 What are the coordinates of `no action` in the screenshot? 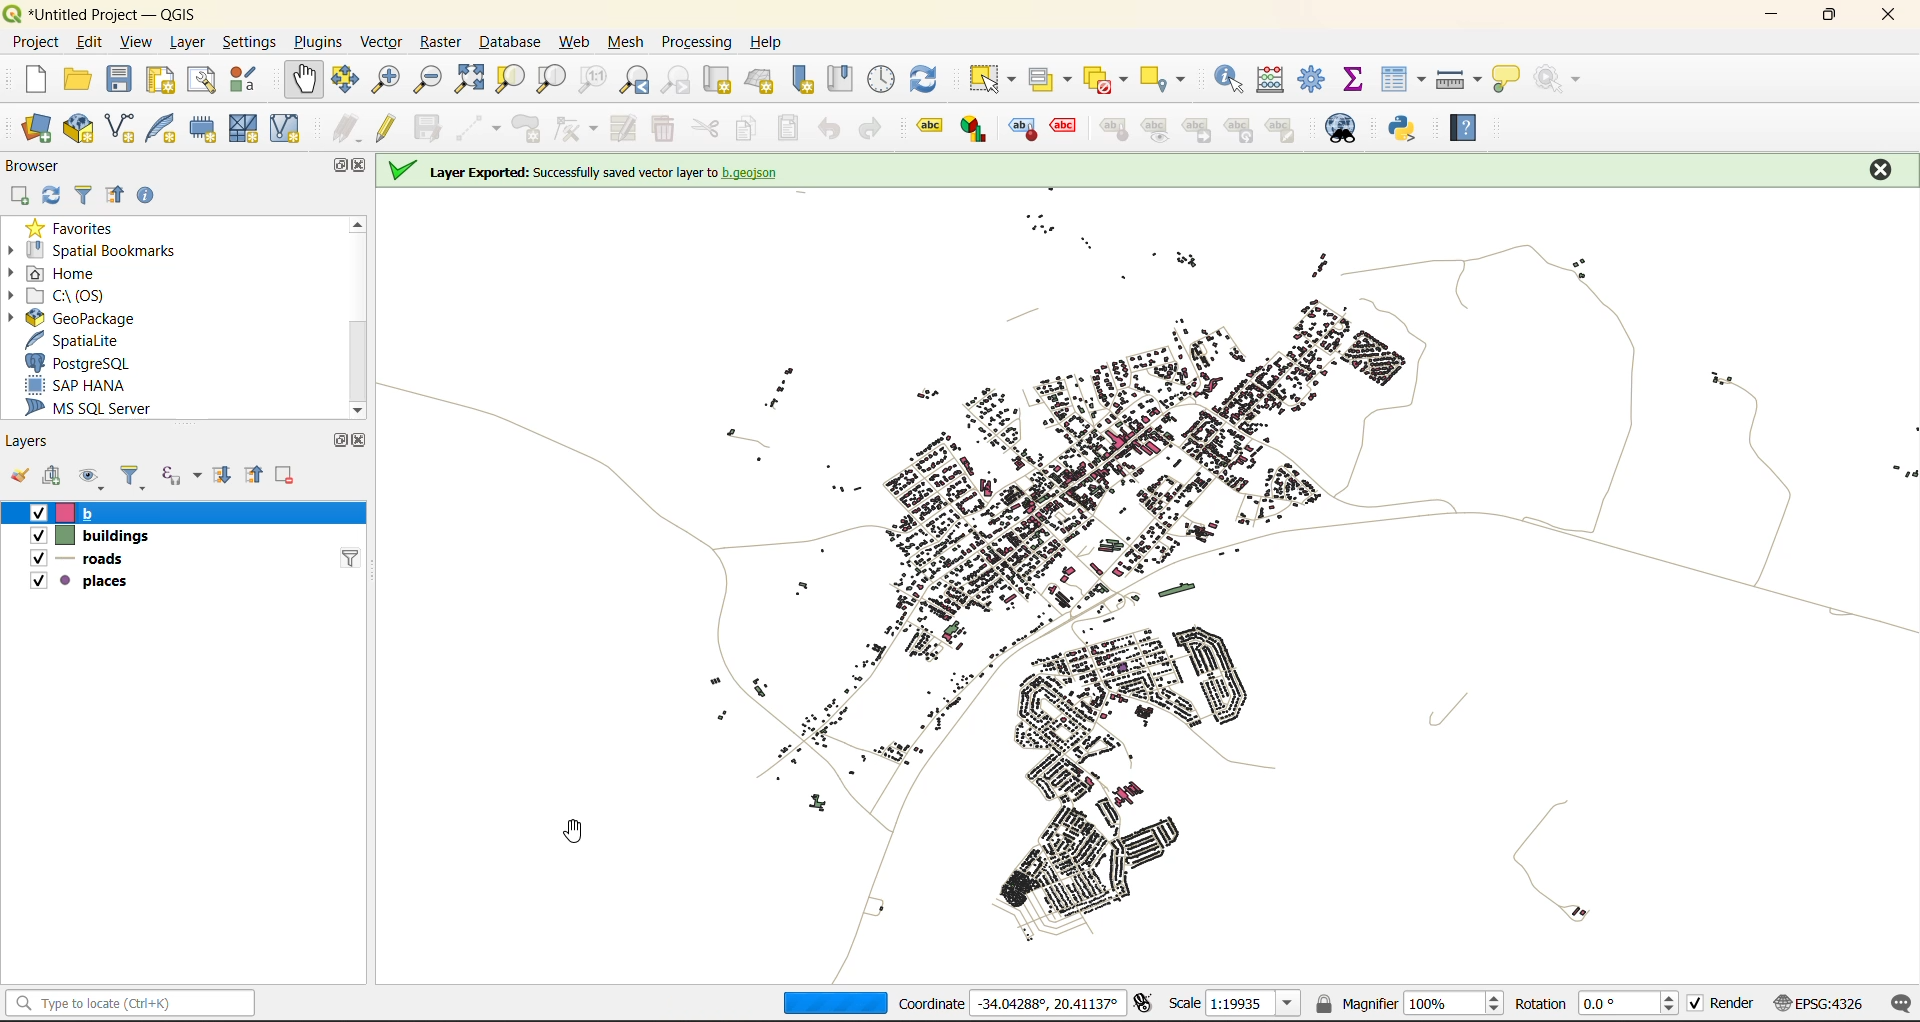 It's located at (1564, 79).